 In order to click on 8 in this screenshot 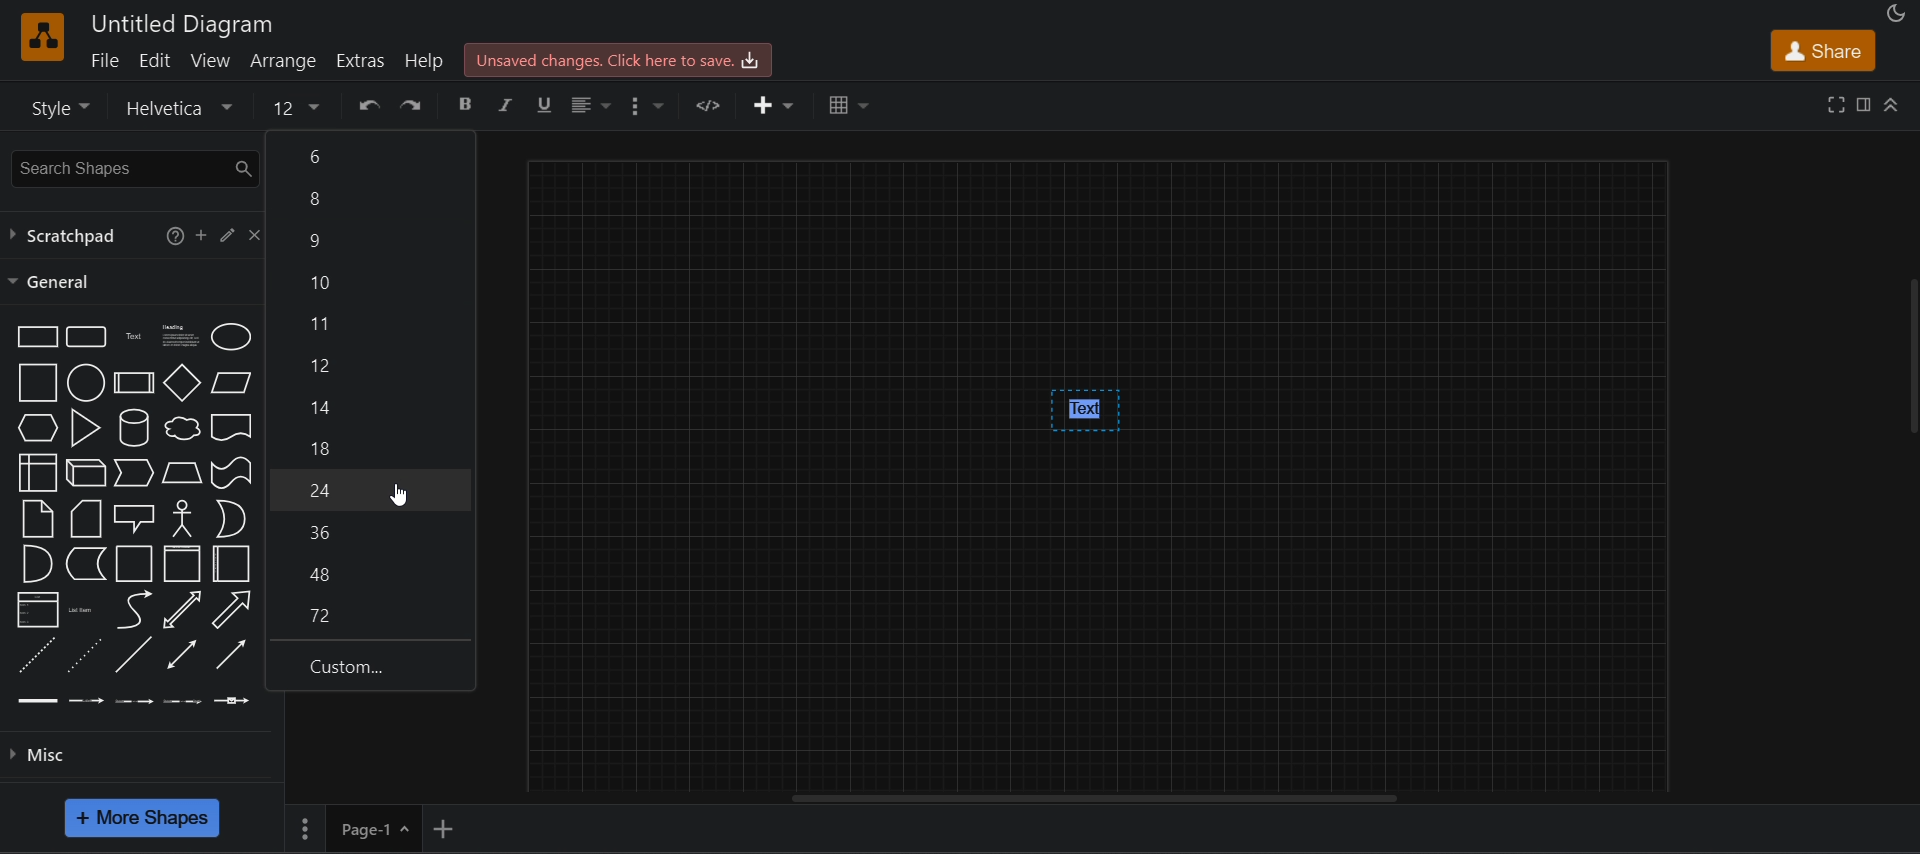, I will do `click(369, 572)`.